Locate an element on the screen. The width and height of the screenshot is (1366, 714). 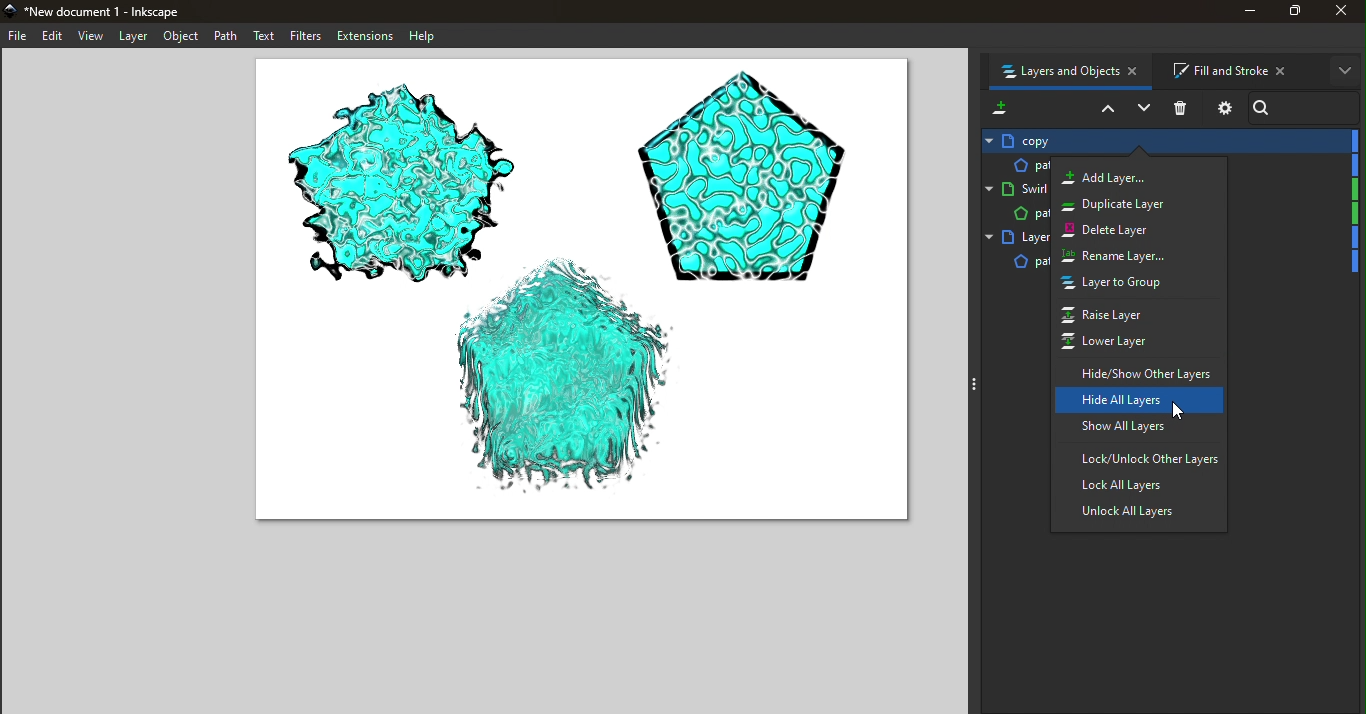
Layer to group is located at coordinates (1128, 284).